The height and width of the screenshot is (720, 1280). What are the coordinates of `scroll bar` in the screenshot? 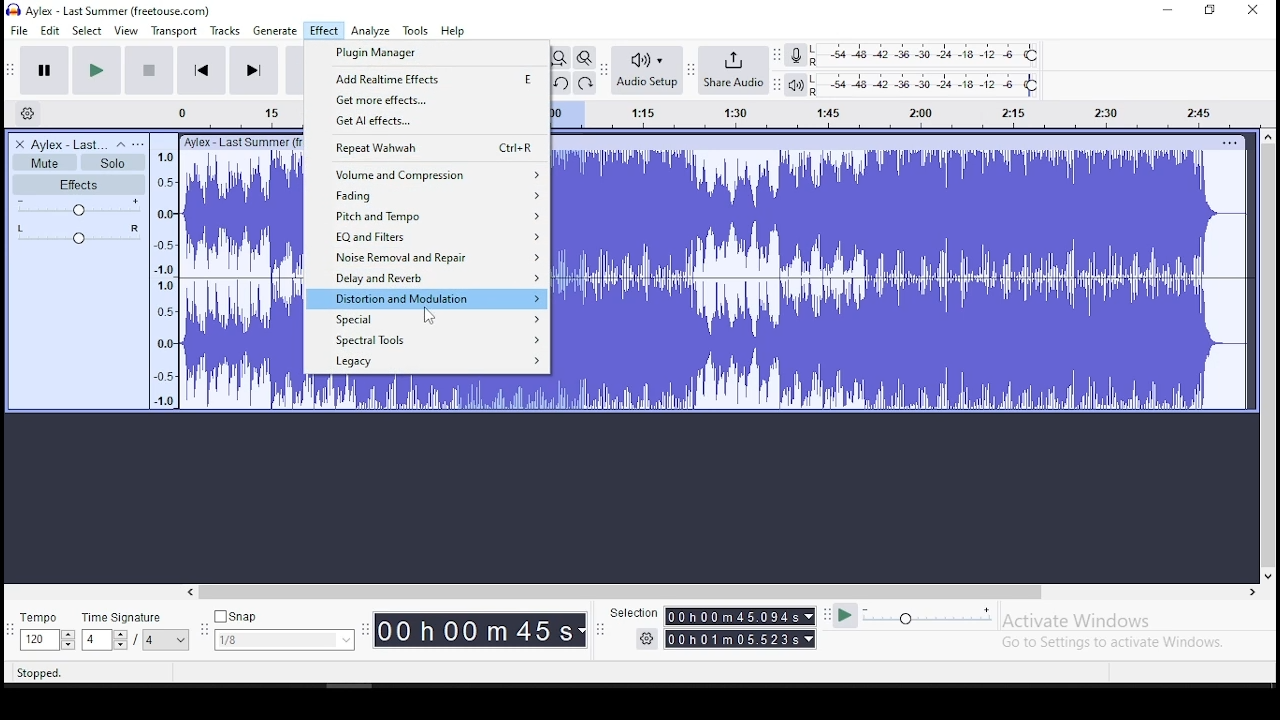 It's located at (722, 593).